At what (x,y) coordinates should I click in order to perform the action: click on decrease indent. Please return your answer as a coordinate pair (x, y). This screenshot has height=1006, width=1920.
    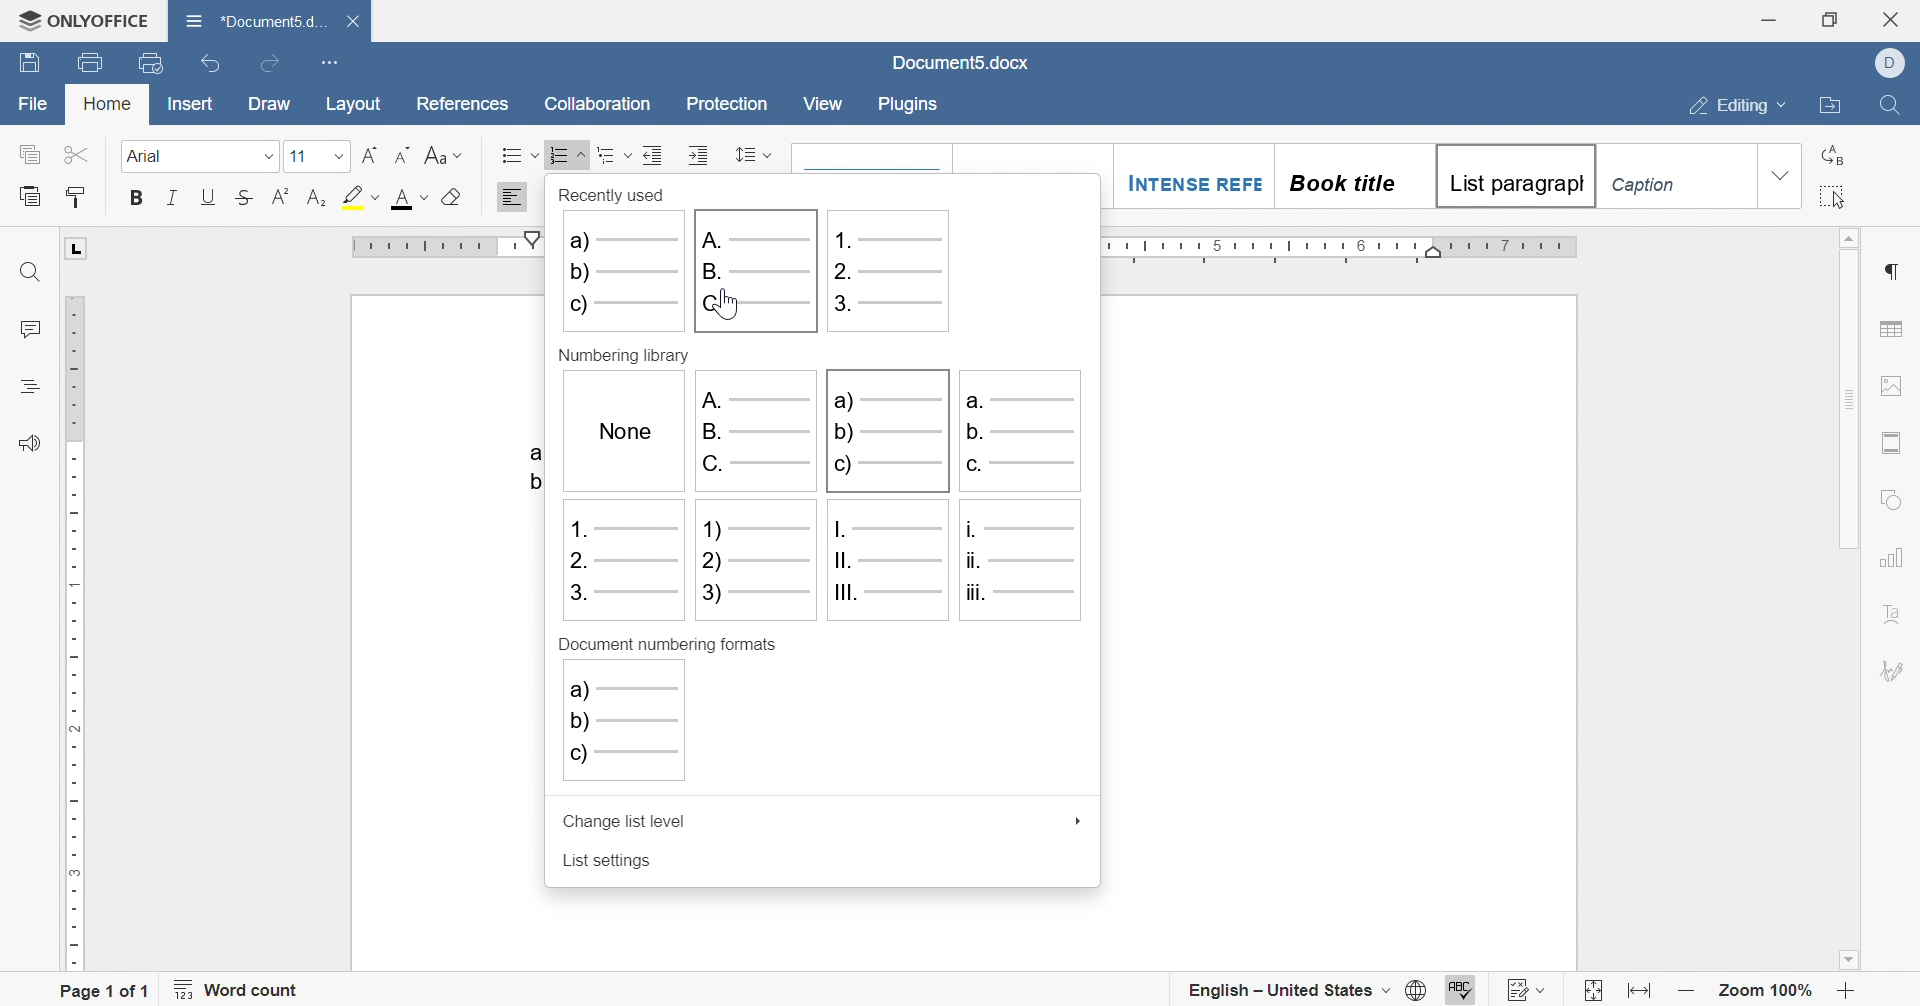
    Looking at the image, I should click on (651, 153).